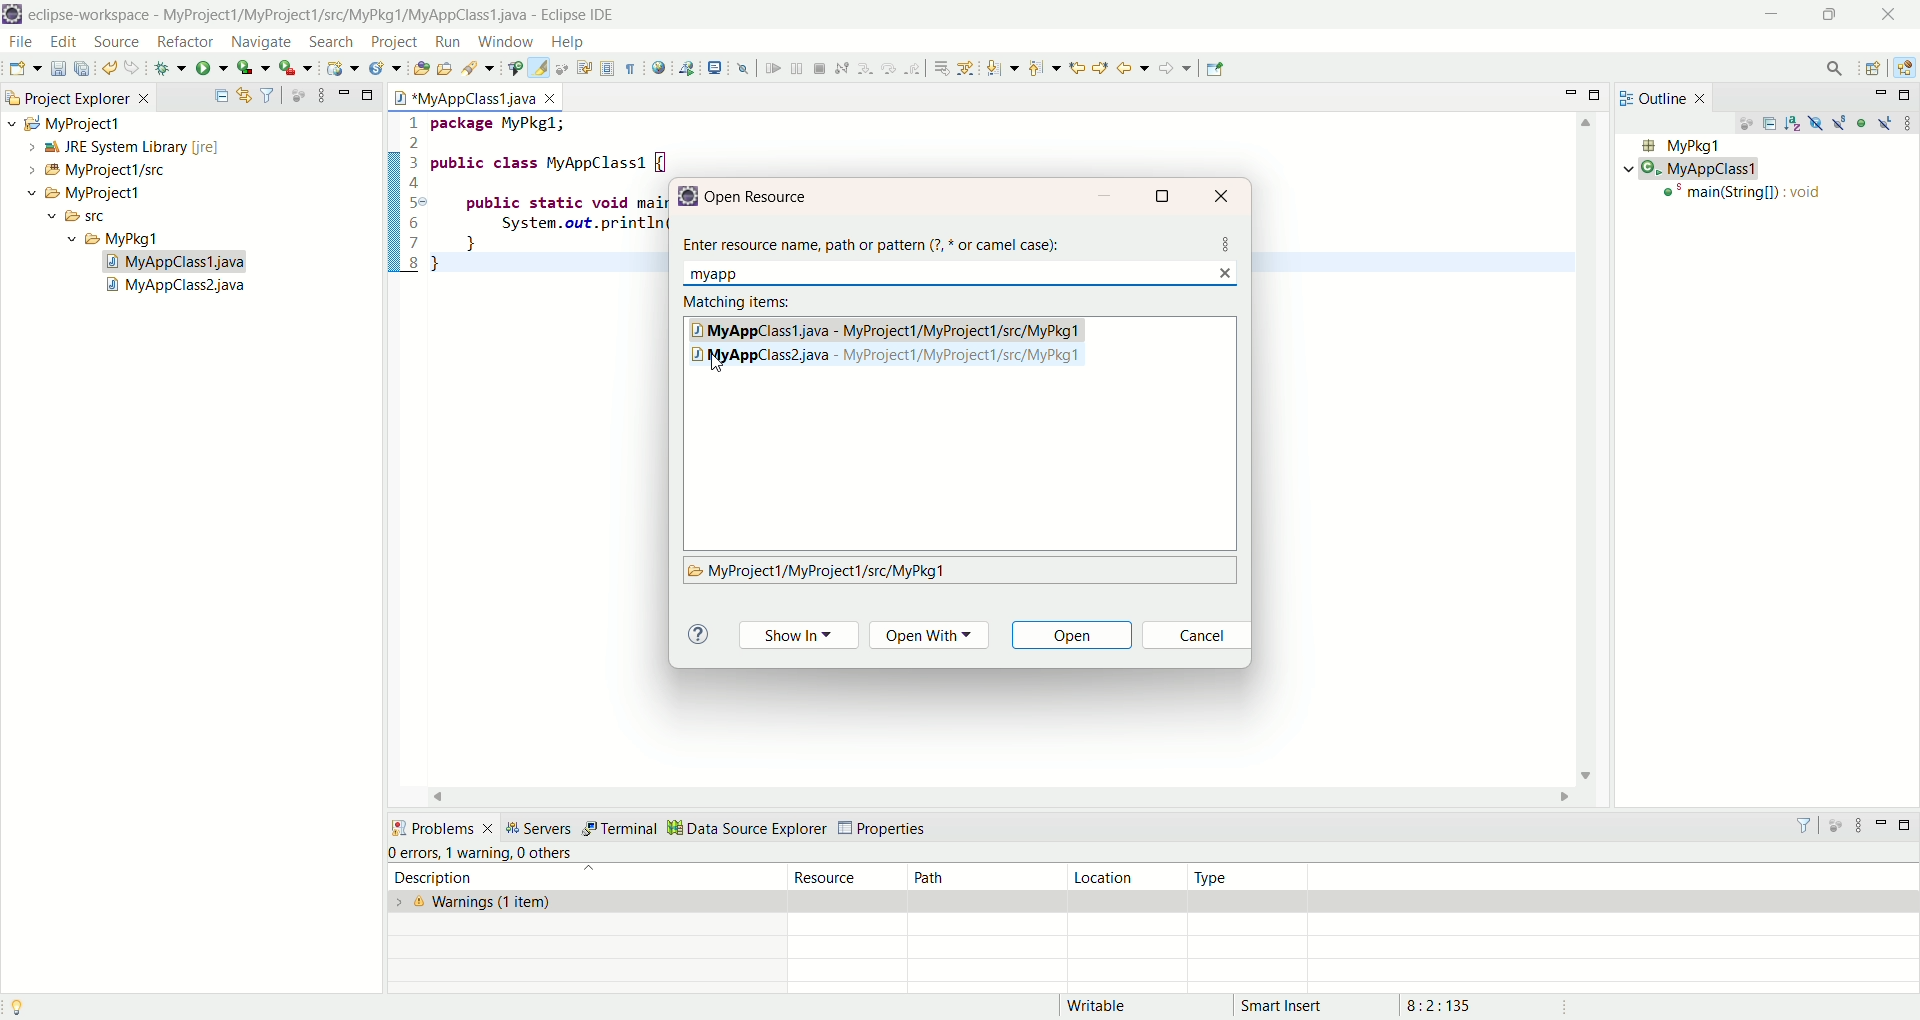  Describe the element at coordinates (1880, 95) in the screenshot. I see `minimize` at that location.